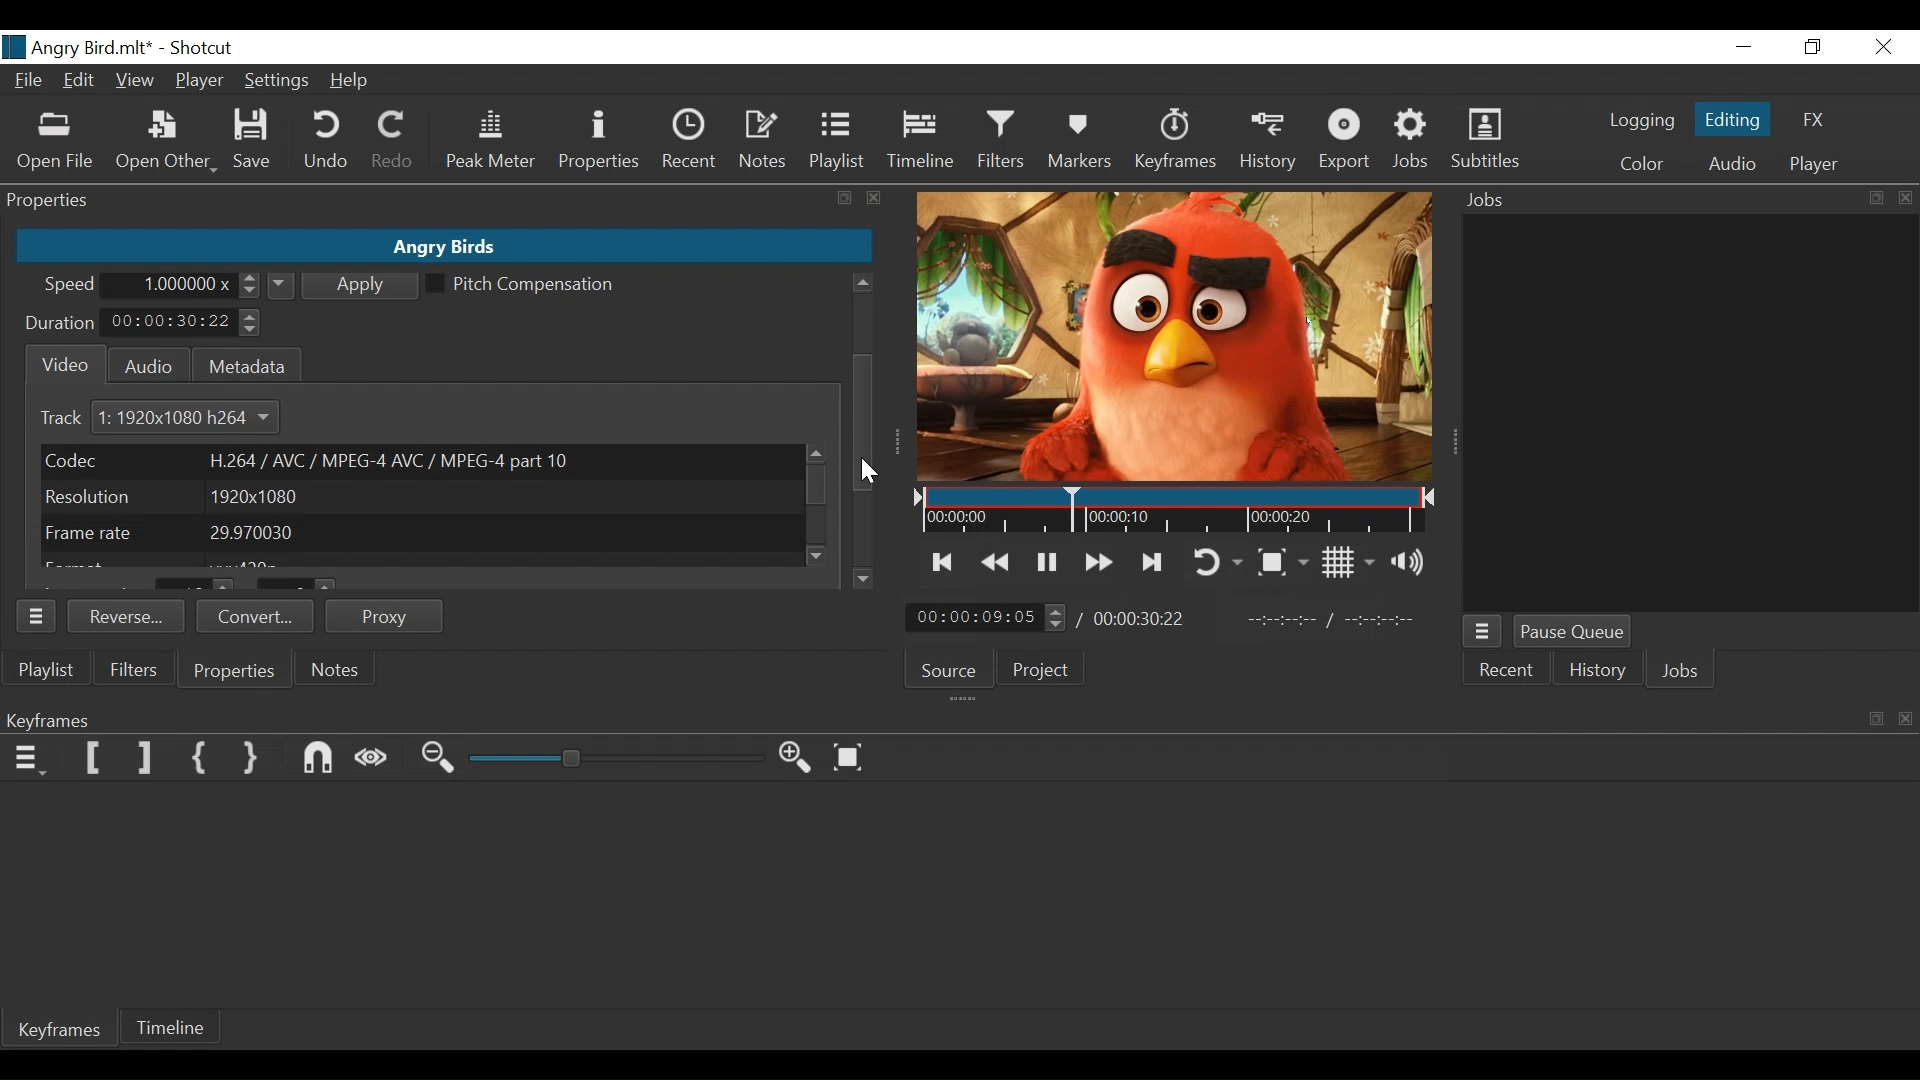 This screenshot has width=1920, height=1080. What do you see at coordinates (127, 614) in the screenshot?
I see `Reverse` at bounding box center [127, 614].